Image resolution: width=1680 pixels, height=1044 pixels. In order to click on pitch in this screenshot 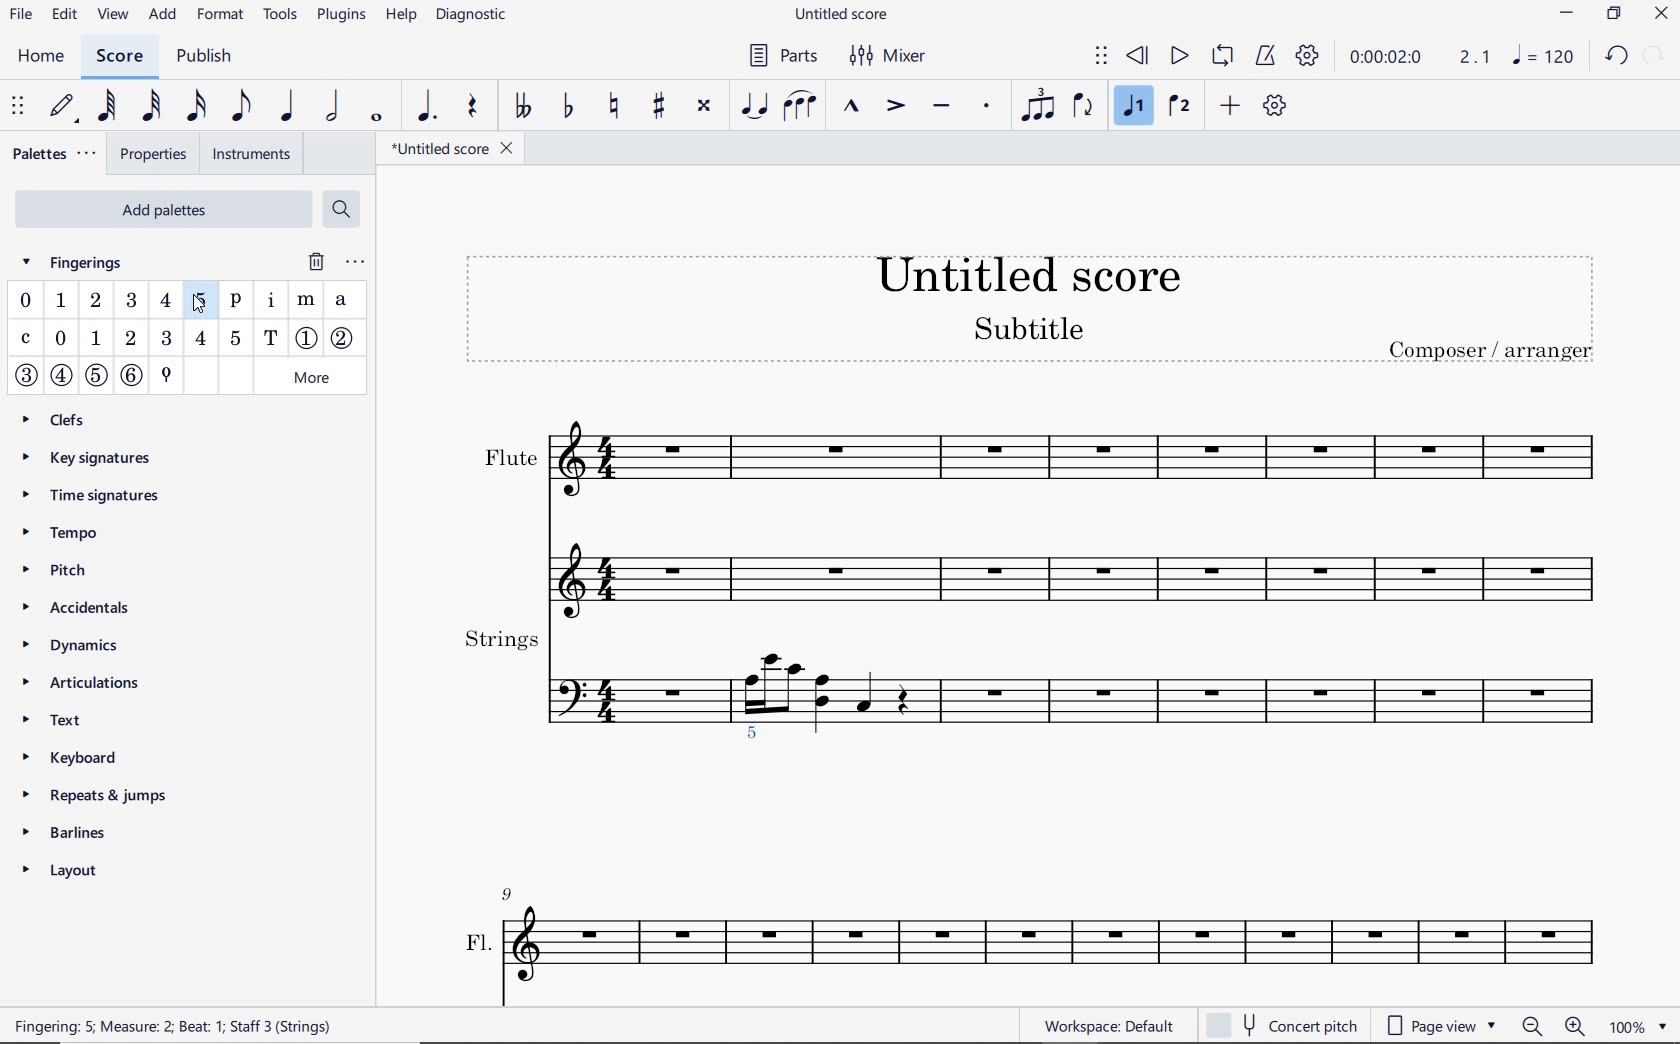, I will do `click(74, 573)`.